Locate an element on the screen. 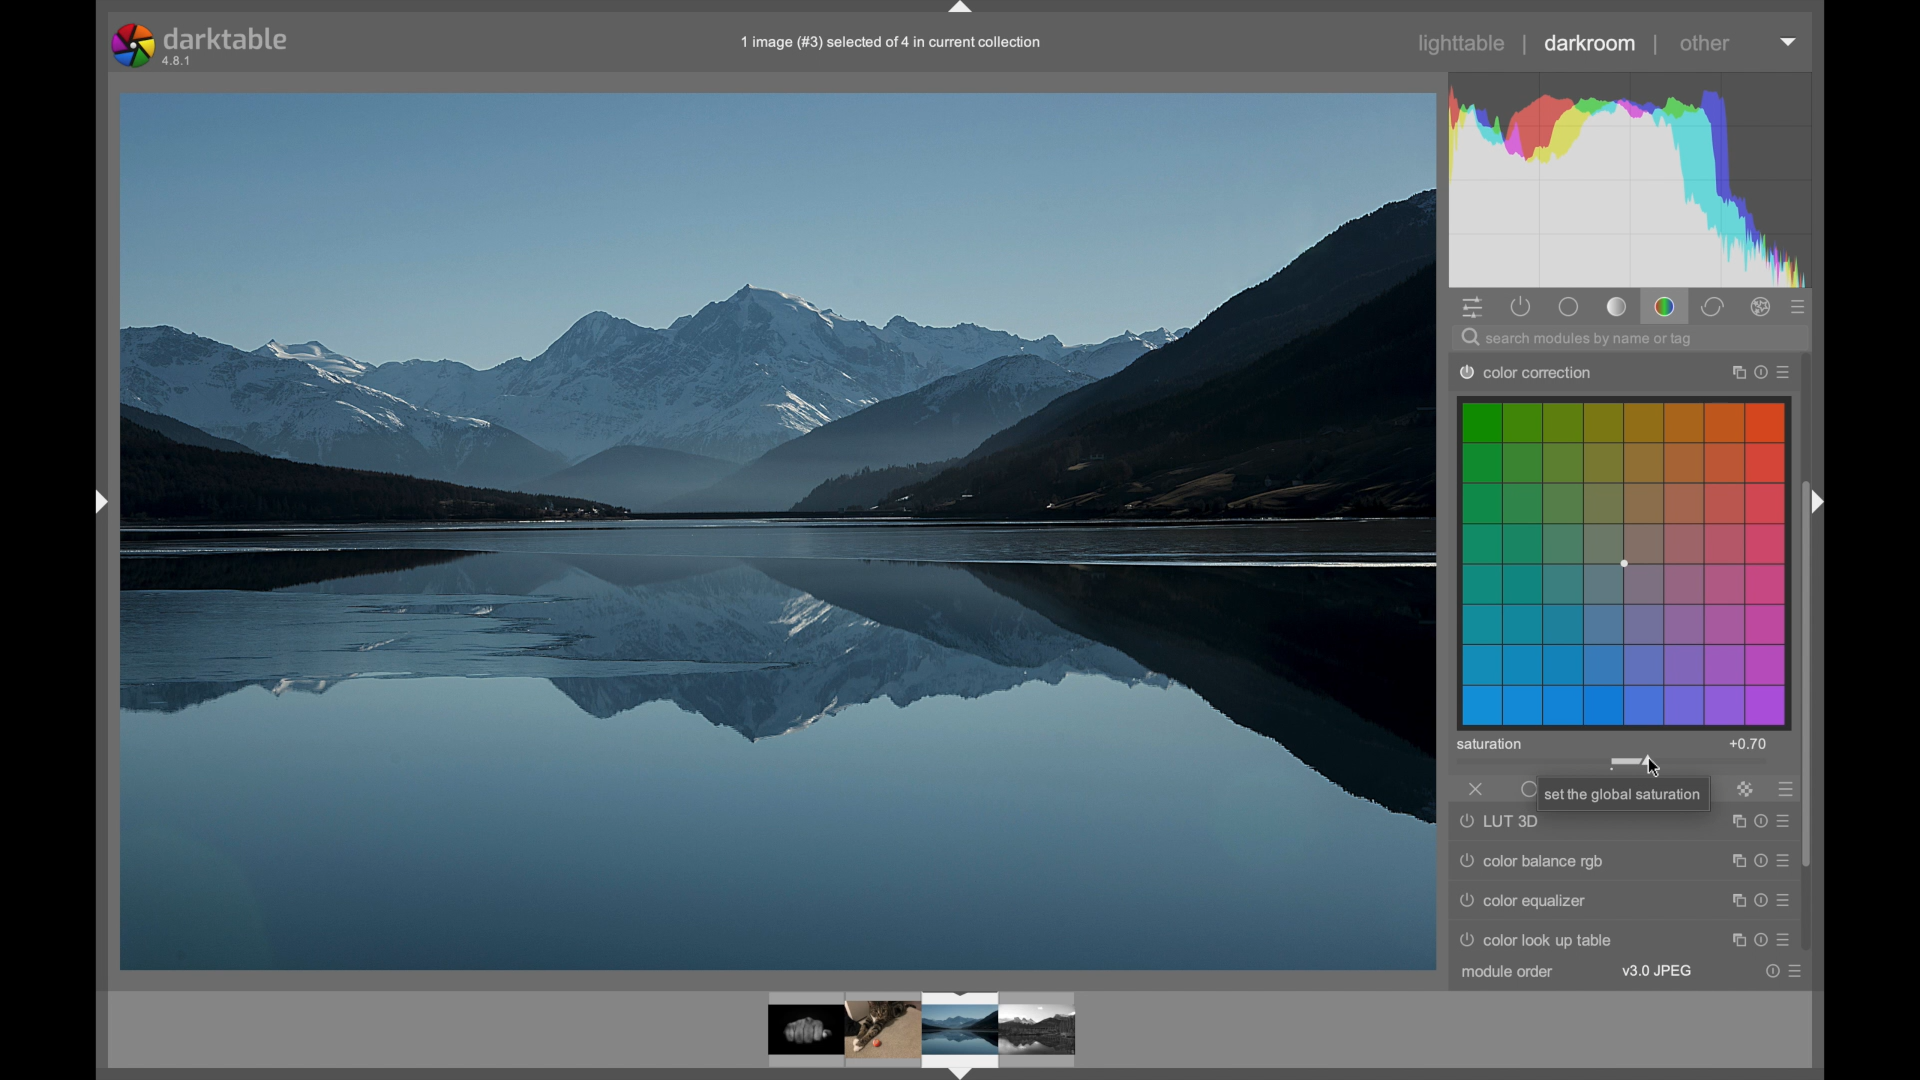  color tiles is located at coordinates (1625, 562).